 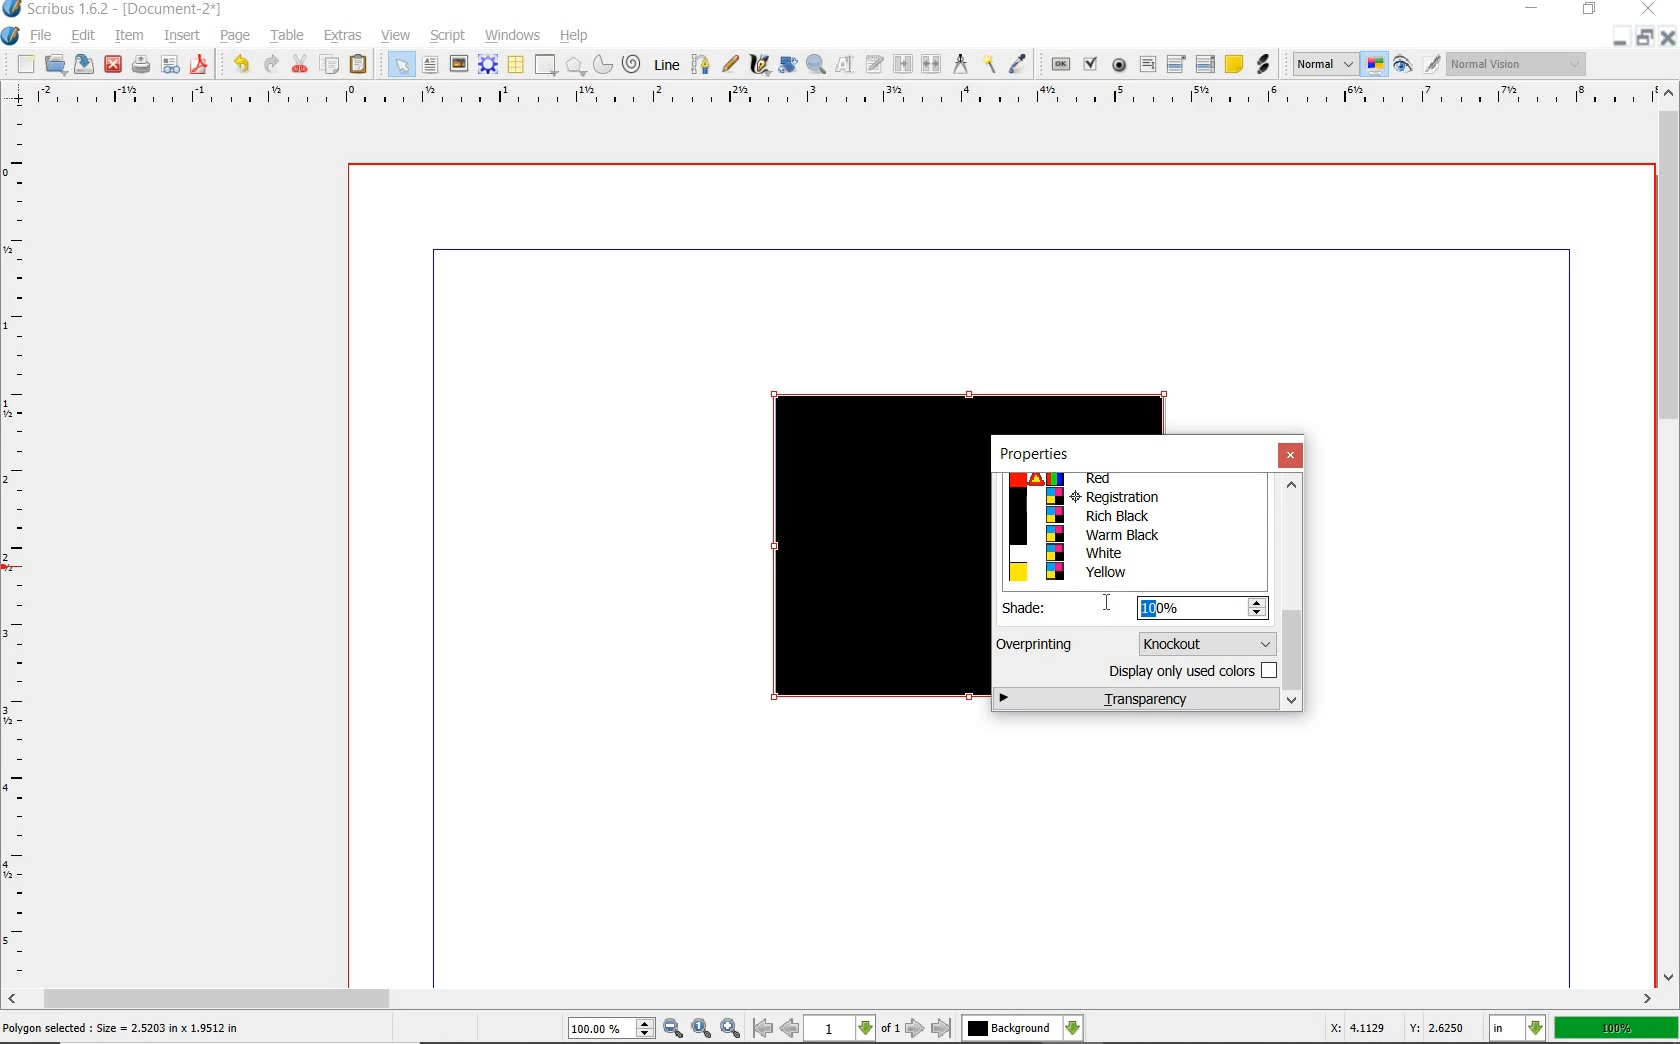 I want to click on table, so click(x=288, y=37).